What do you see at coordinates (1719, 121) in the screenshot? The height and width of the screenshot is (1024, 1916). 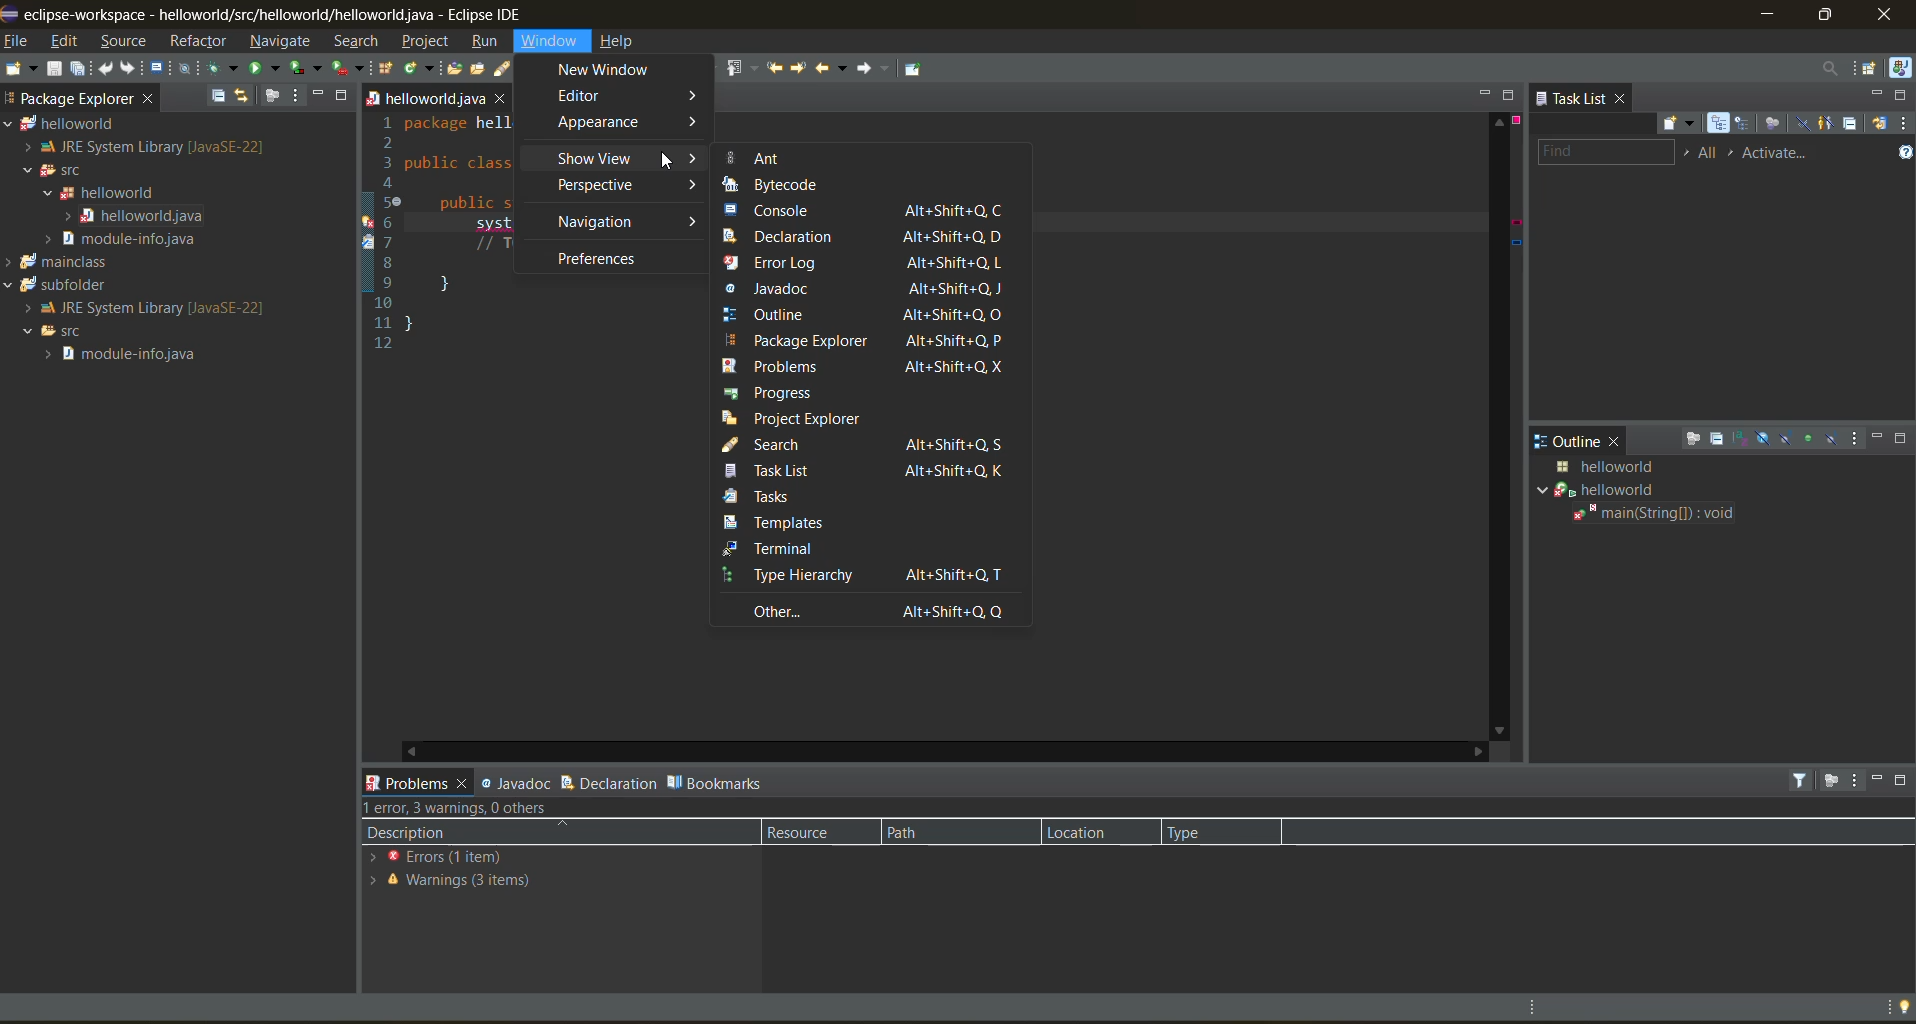 I see `categorized` at bounding box center [1719, 121].